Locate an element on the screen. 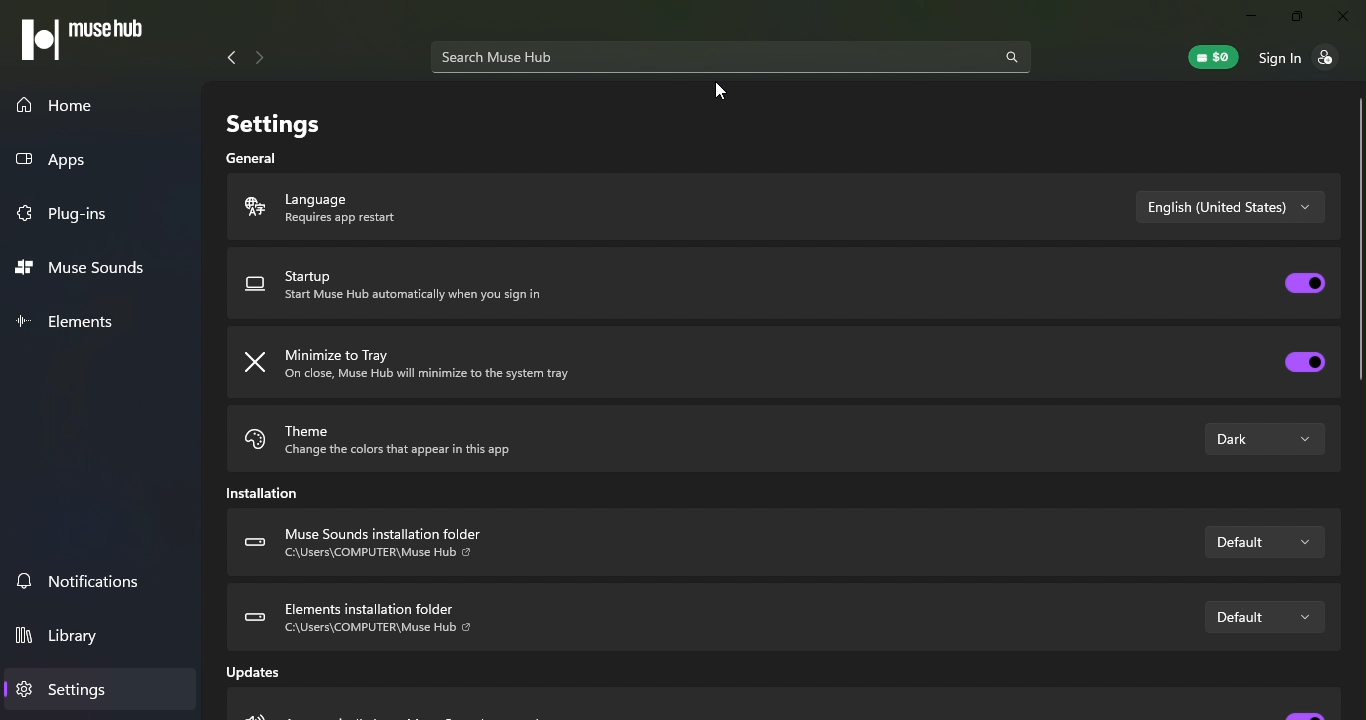 The image size is (1366, 720). Apps is located at coordinates (84, 161).